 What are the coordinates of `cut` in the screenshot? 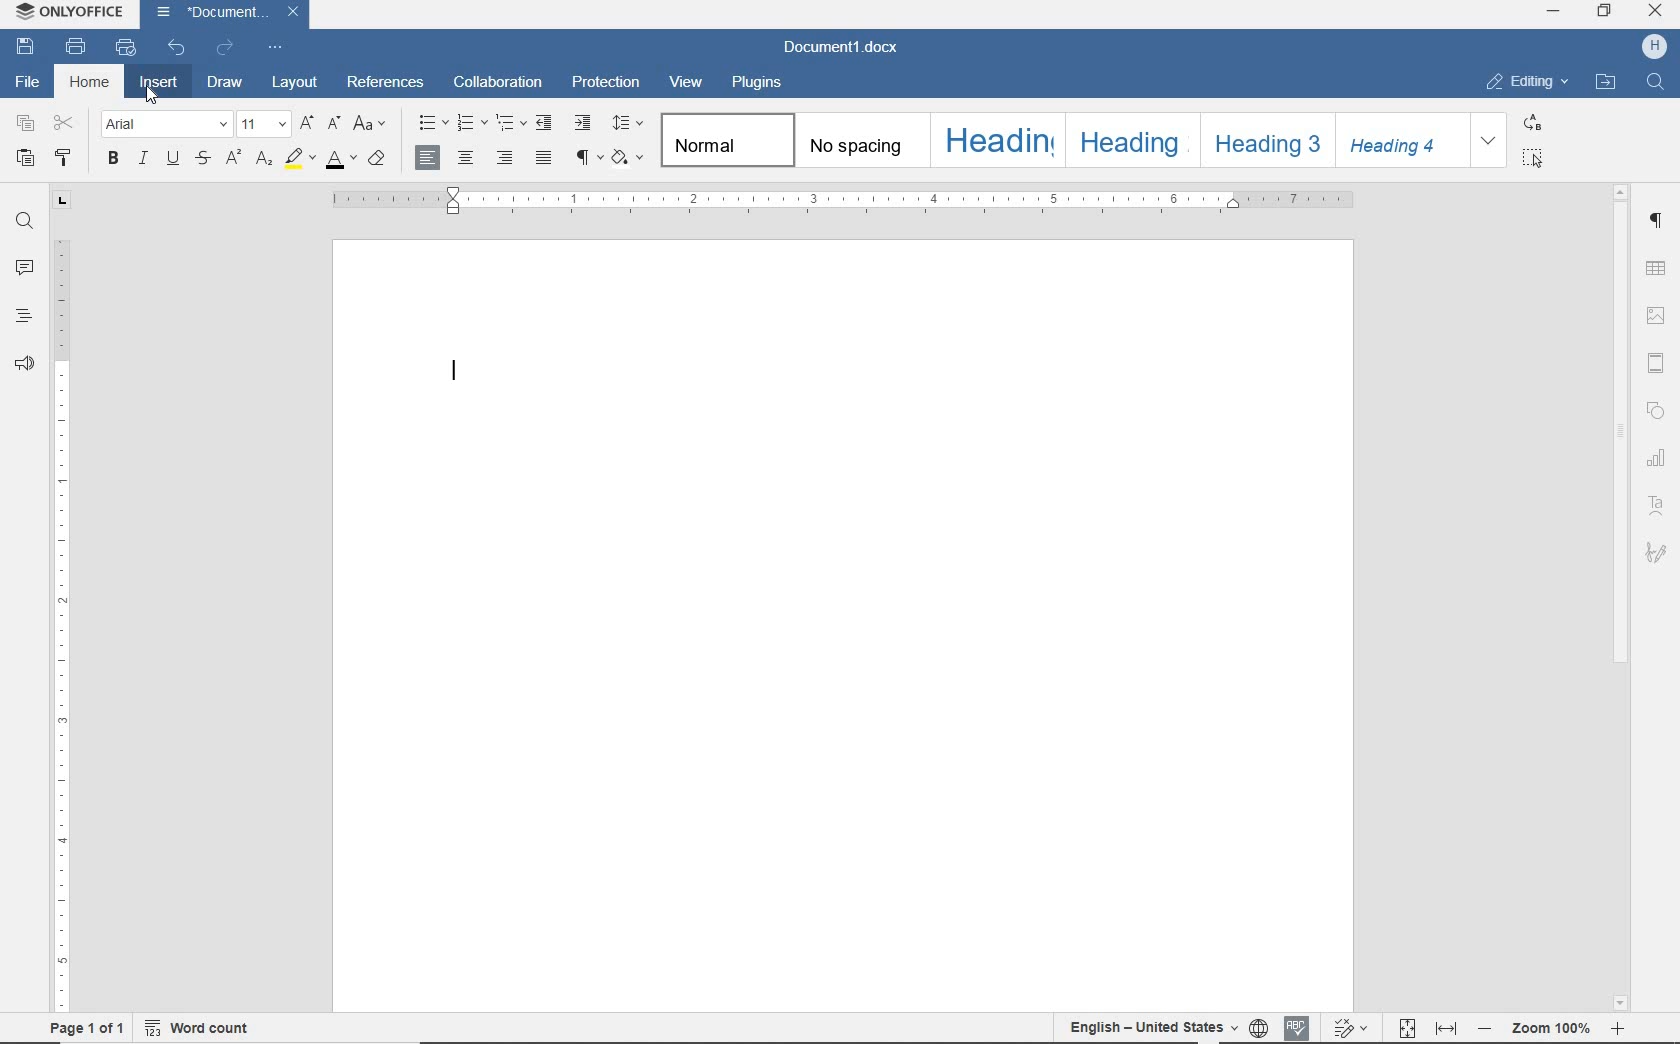 It's located at (64, 122).